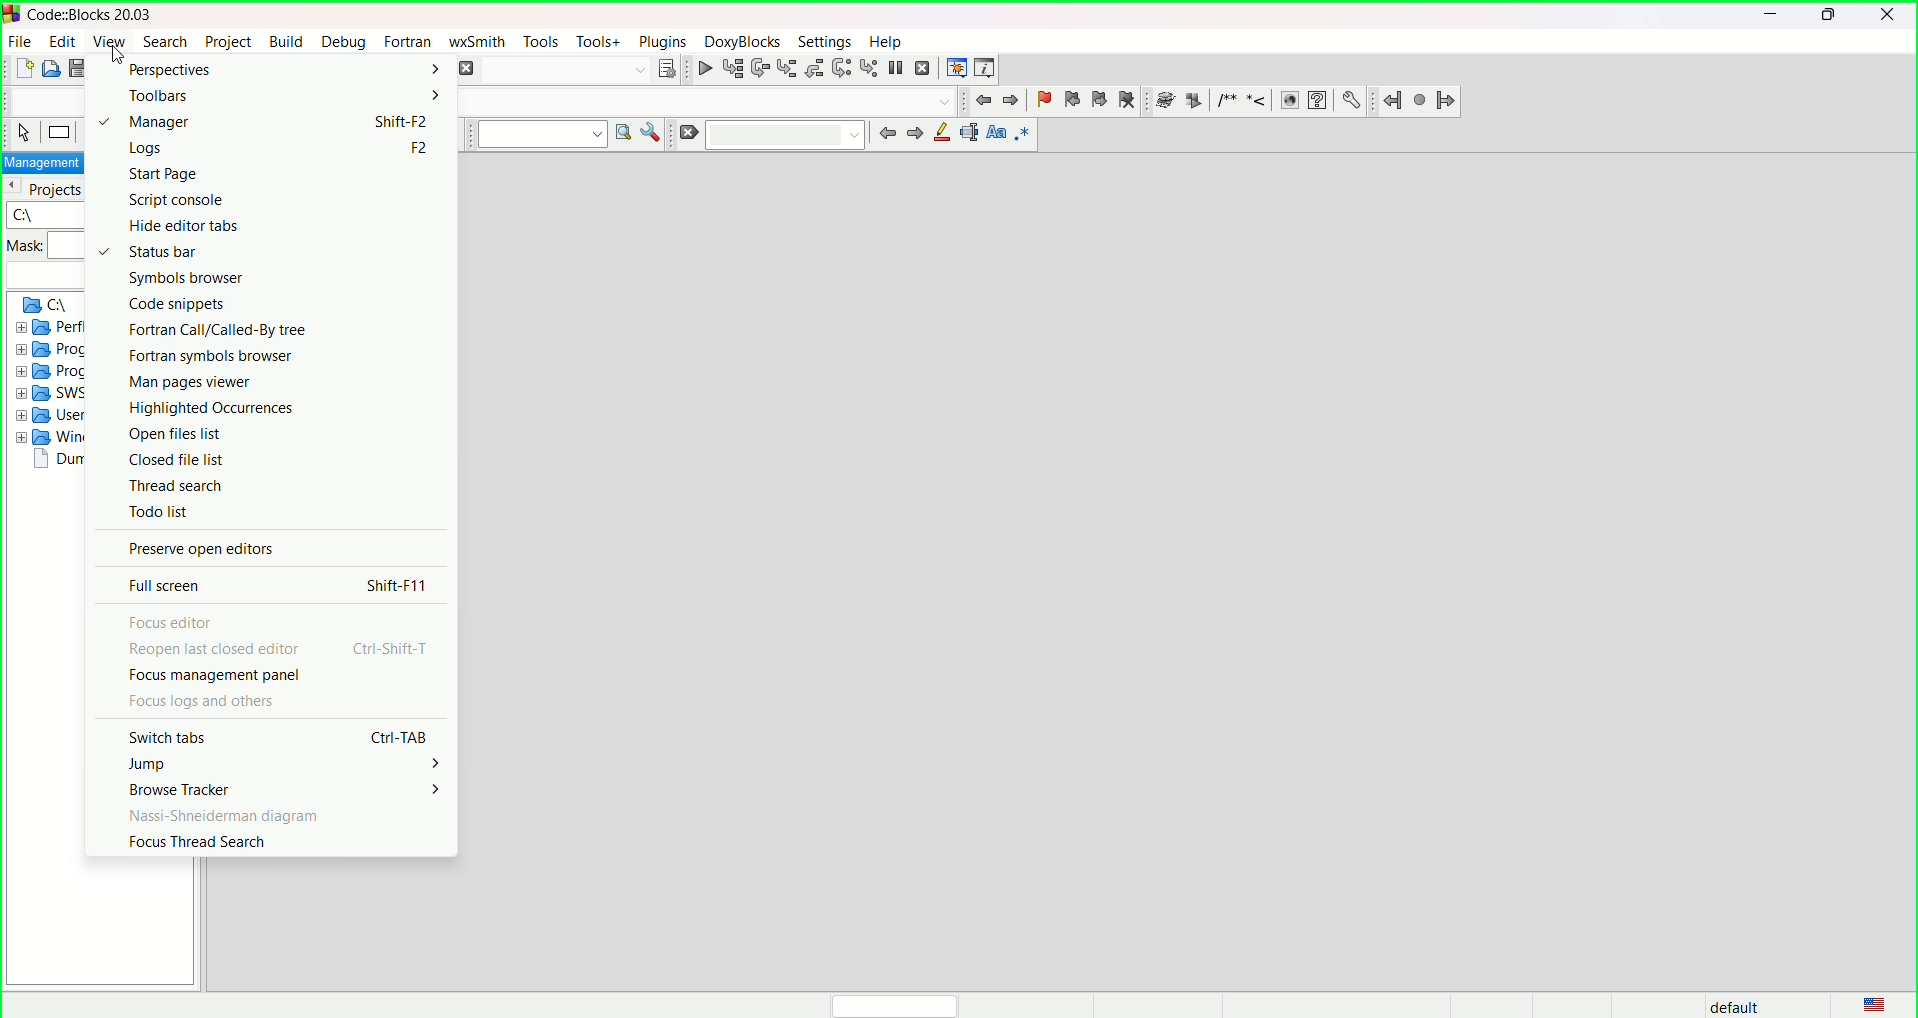 The width and height of the screenshot is (1918, 1018). I want to click on run search, so click(624, 133).